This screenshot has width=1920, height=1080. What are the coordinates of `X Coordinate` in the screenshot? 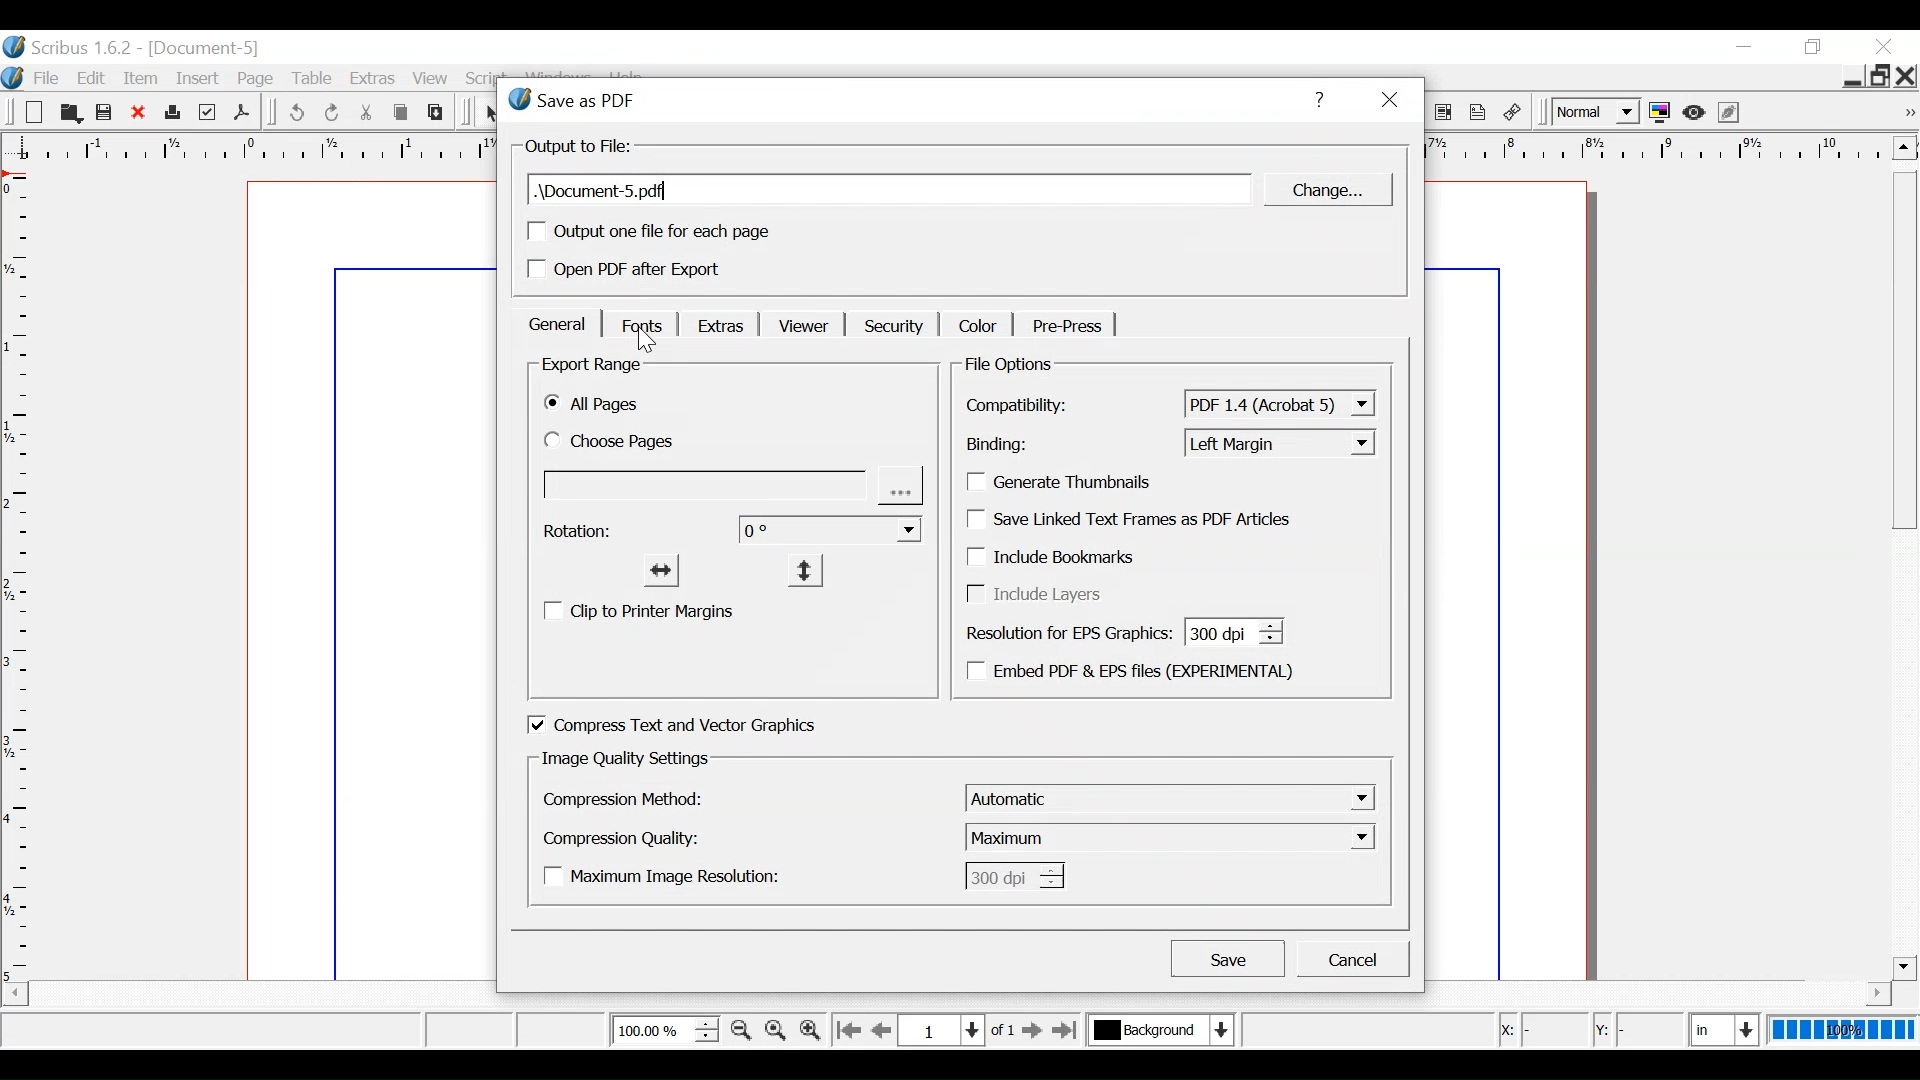 It's located at (1540, 1030).